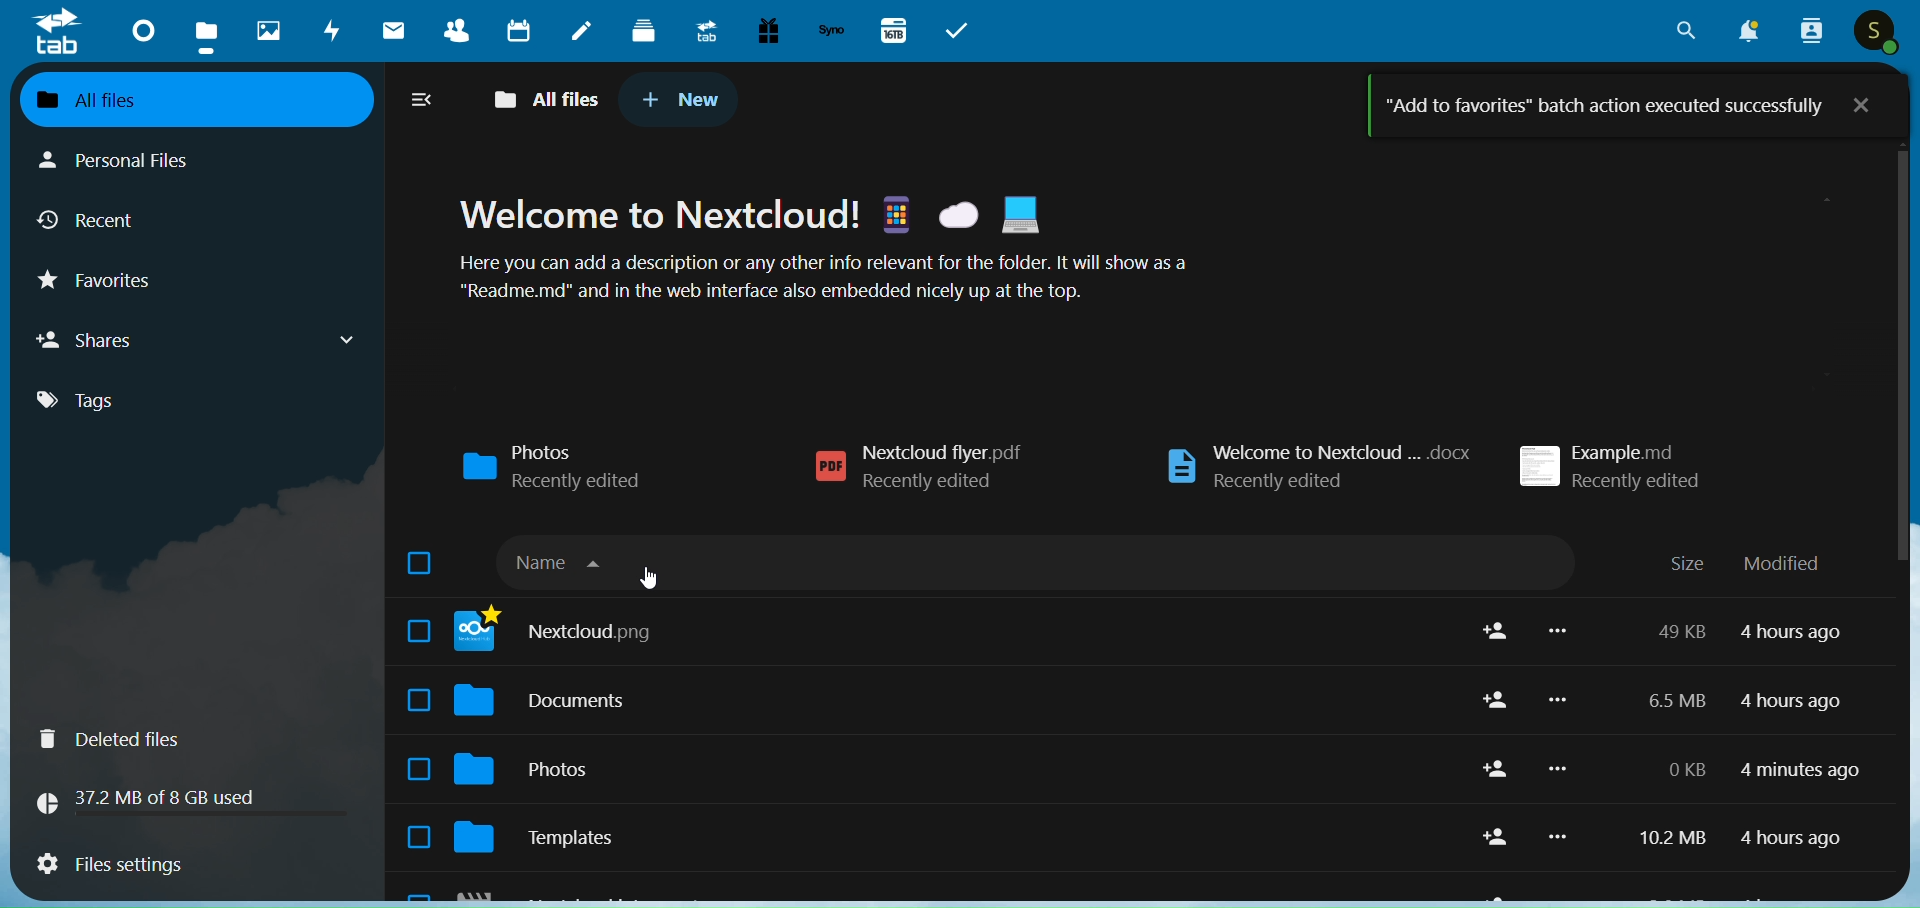 This screenshot has width=1920, height=908. Describe the element at coordinates (553, 467) in the screenshot. I see `Photos Recently edited` at that location.